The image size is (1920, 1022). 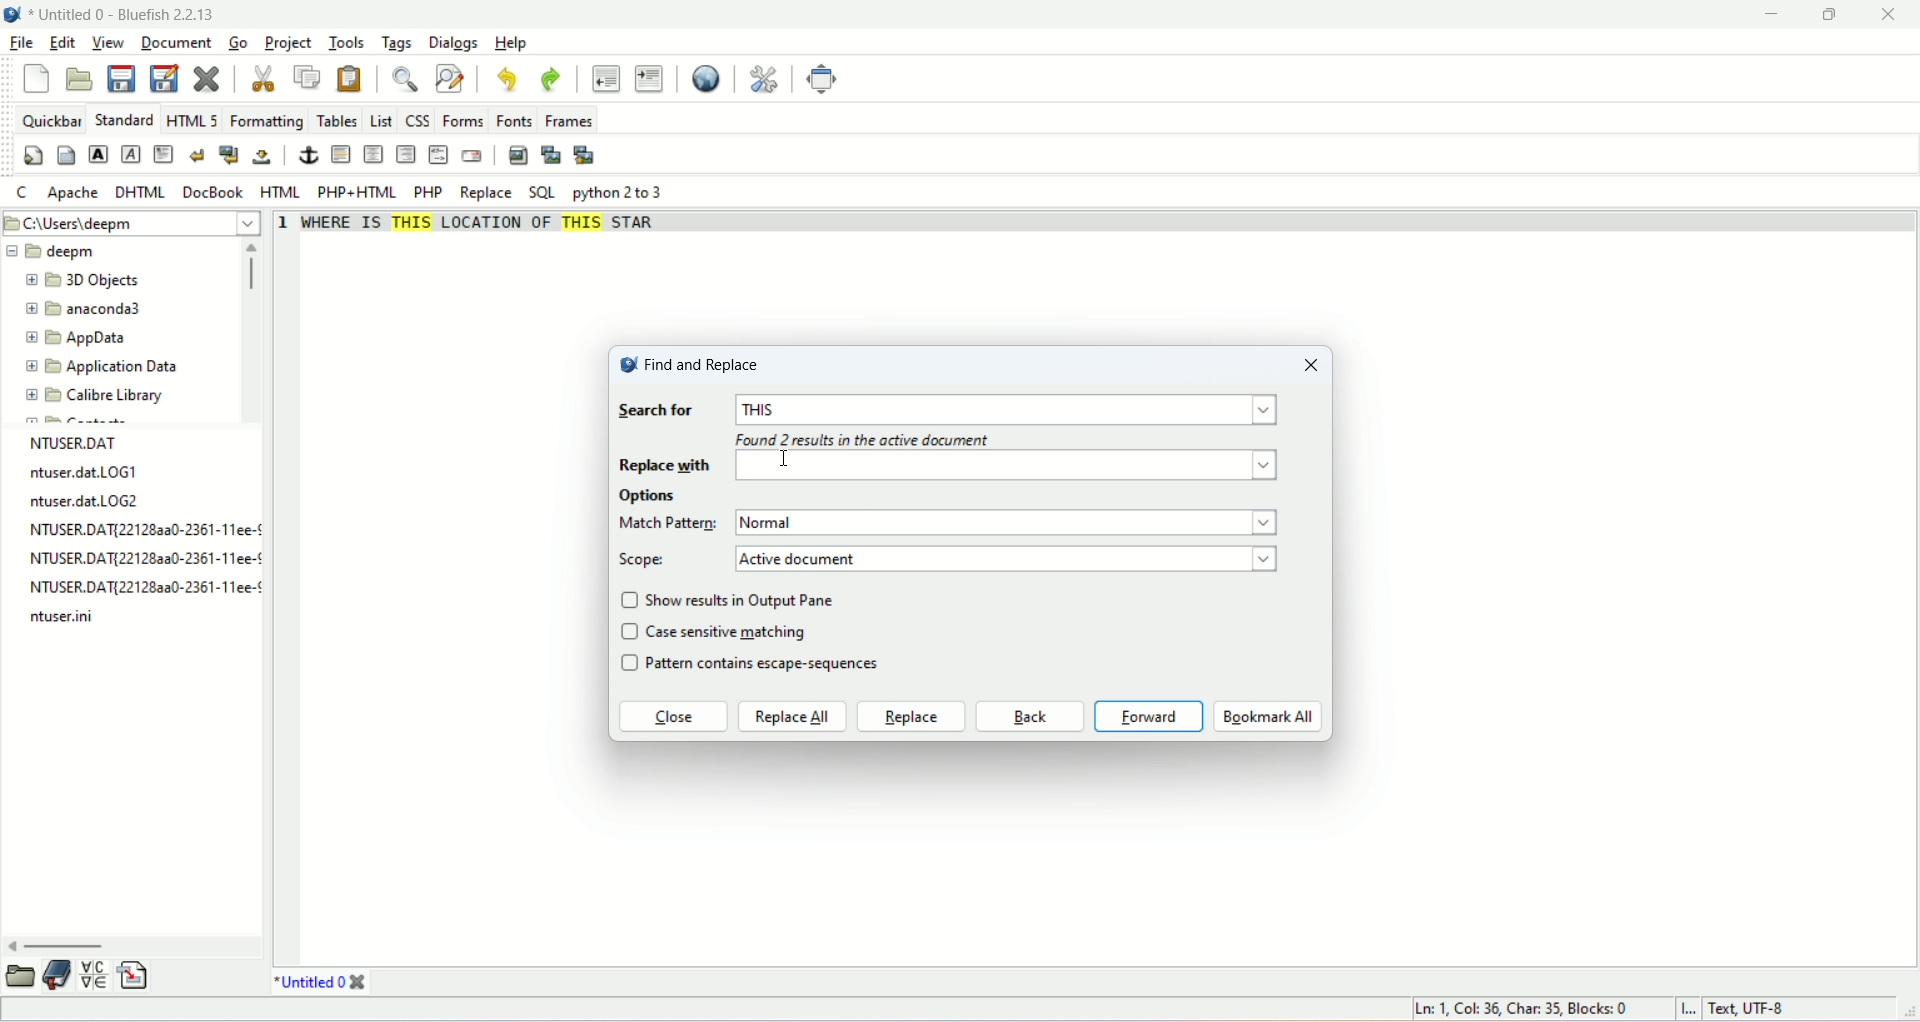 What do you see at coordinates (1777, 13) in the screenshot?
I see `minimize` at bounding box center [1777, 13].